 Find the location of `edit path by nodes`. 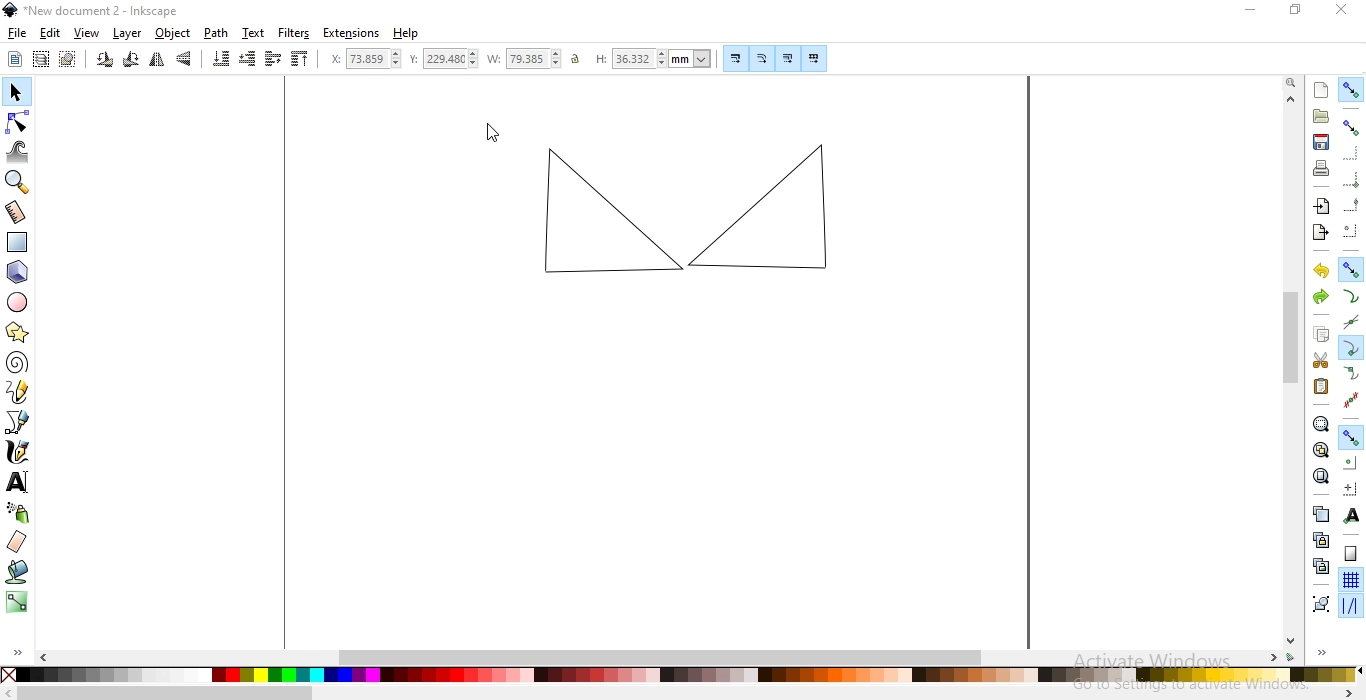

edit path by nodes is located at coordinates (16, 120).